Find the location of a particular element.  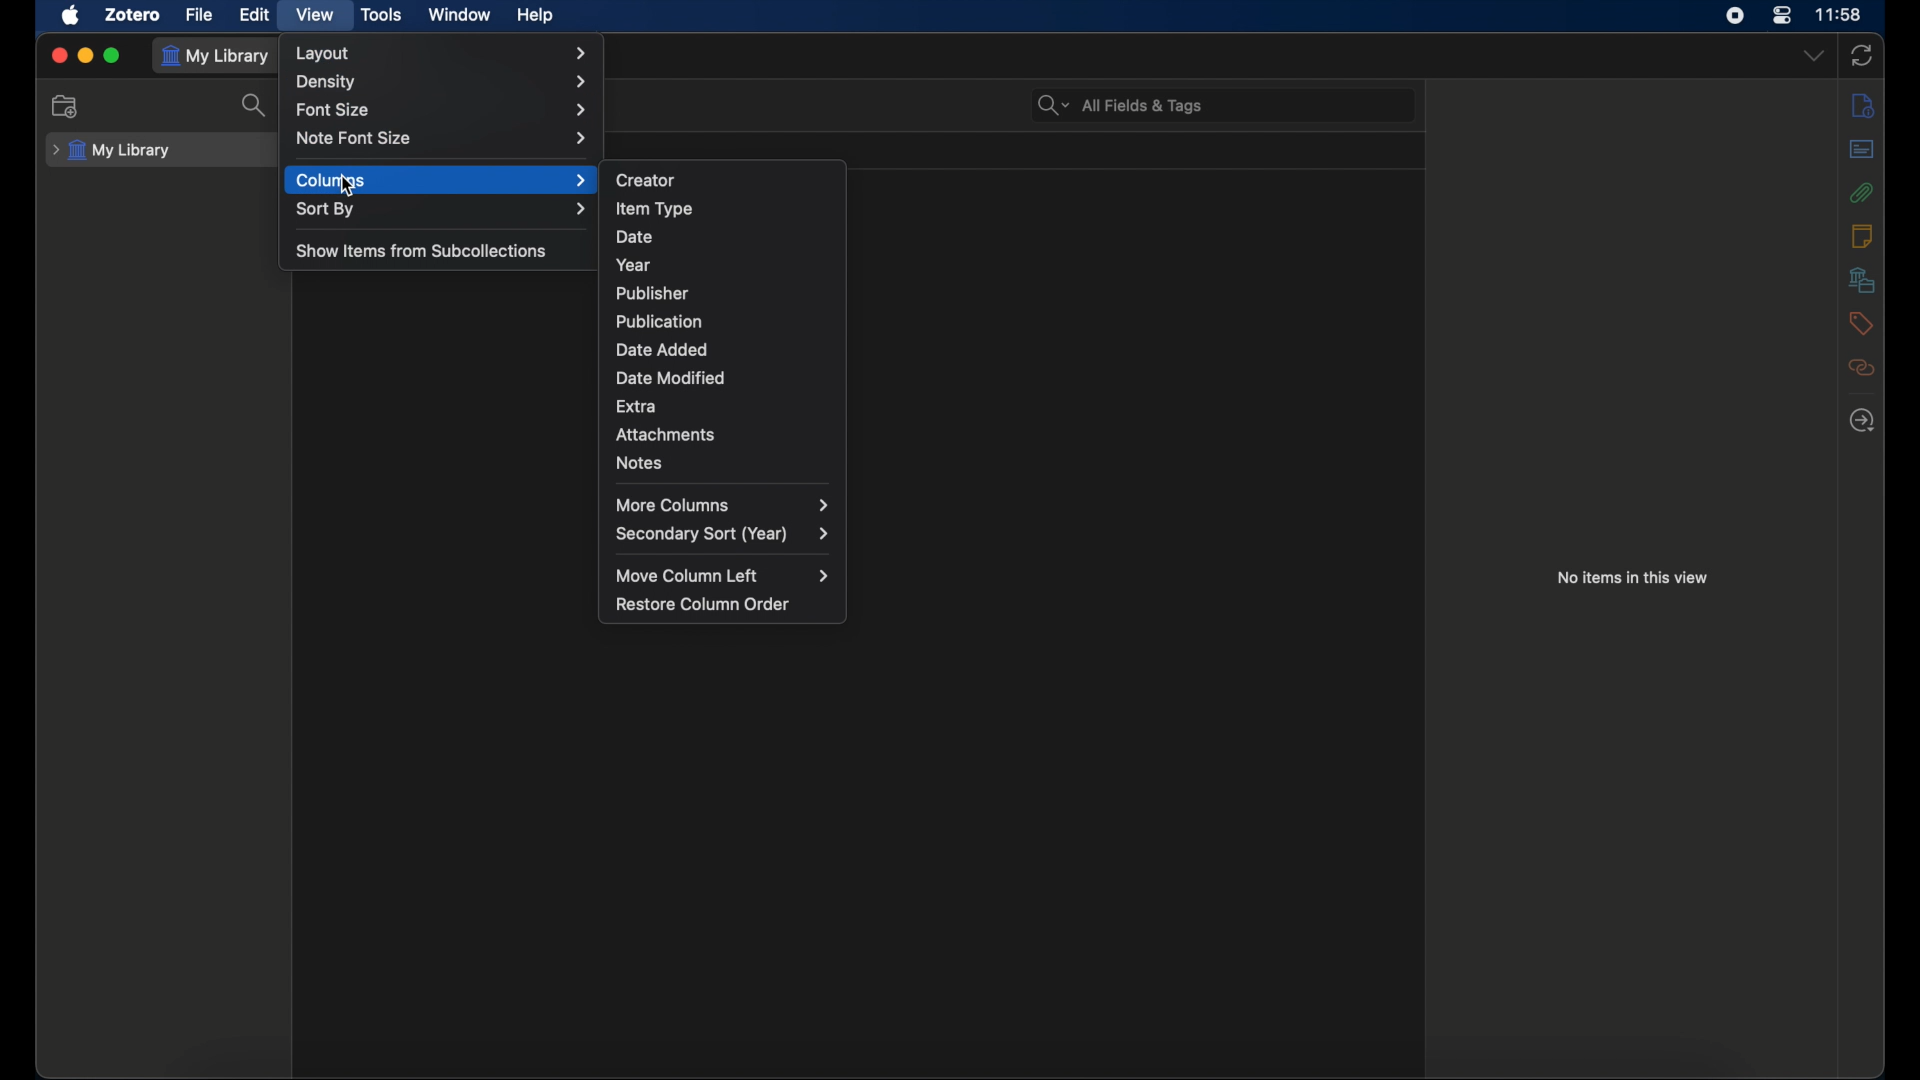

move column left is located at coordinates (722, 576).